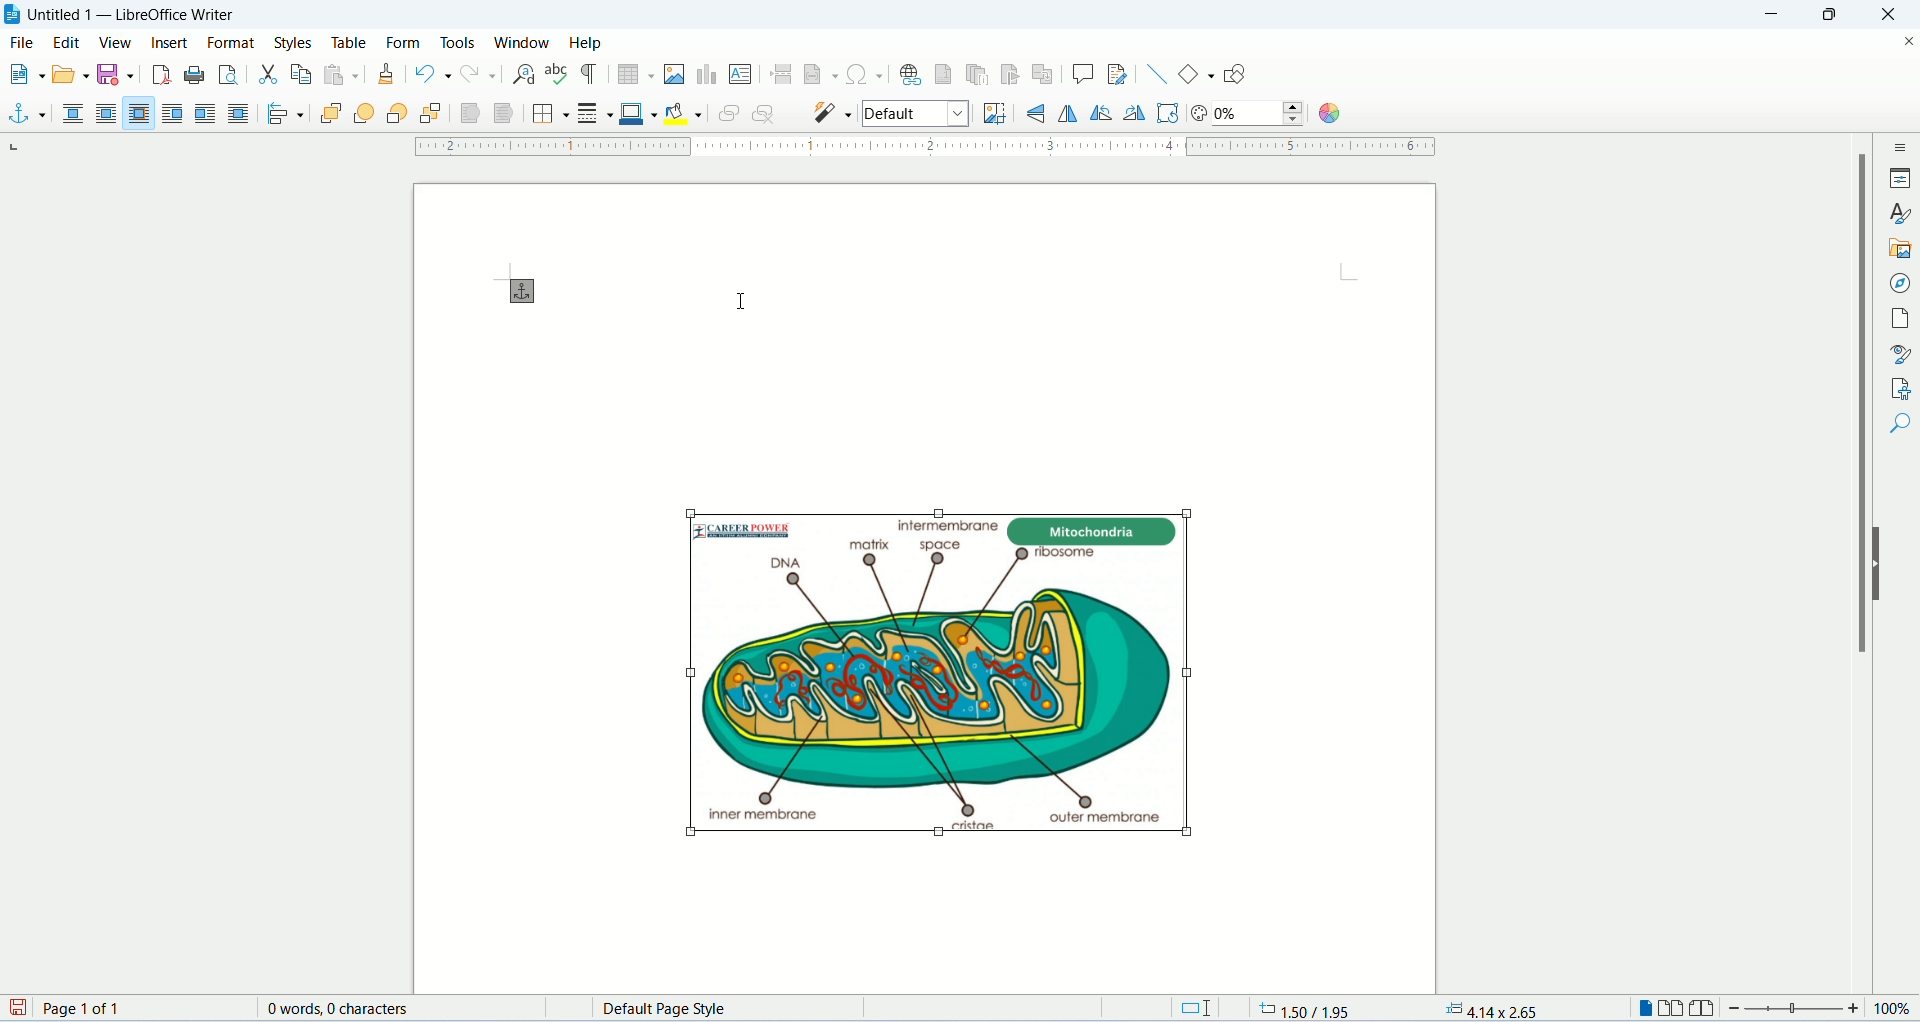 The width and height of the screenshot is (1920, 1022). What do you see at coordinates (1908, 43) in the screenshot?
I see `close document` at bounding box center [1908, 43].